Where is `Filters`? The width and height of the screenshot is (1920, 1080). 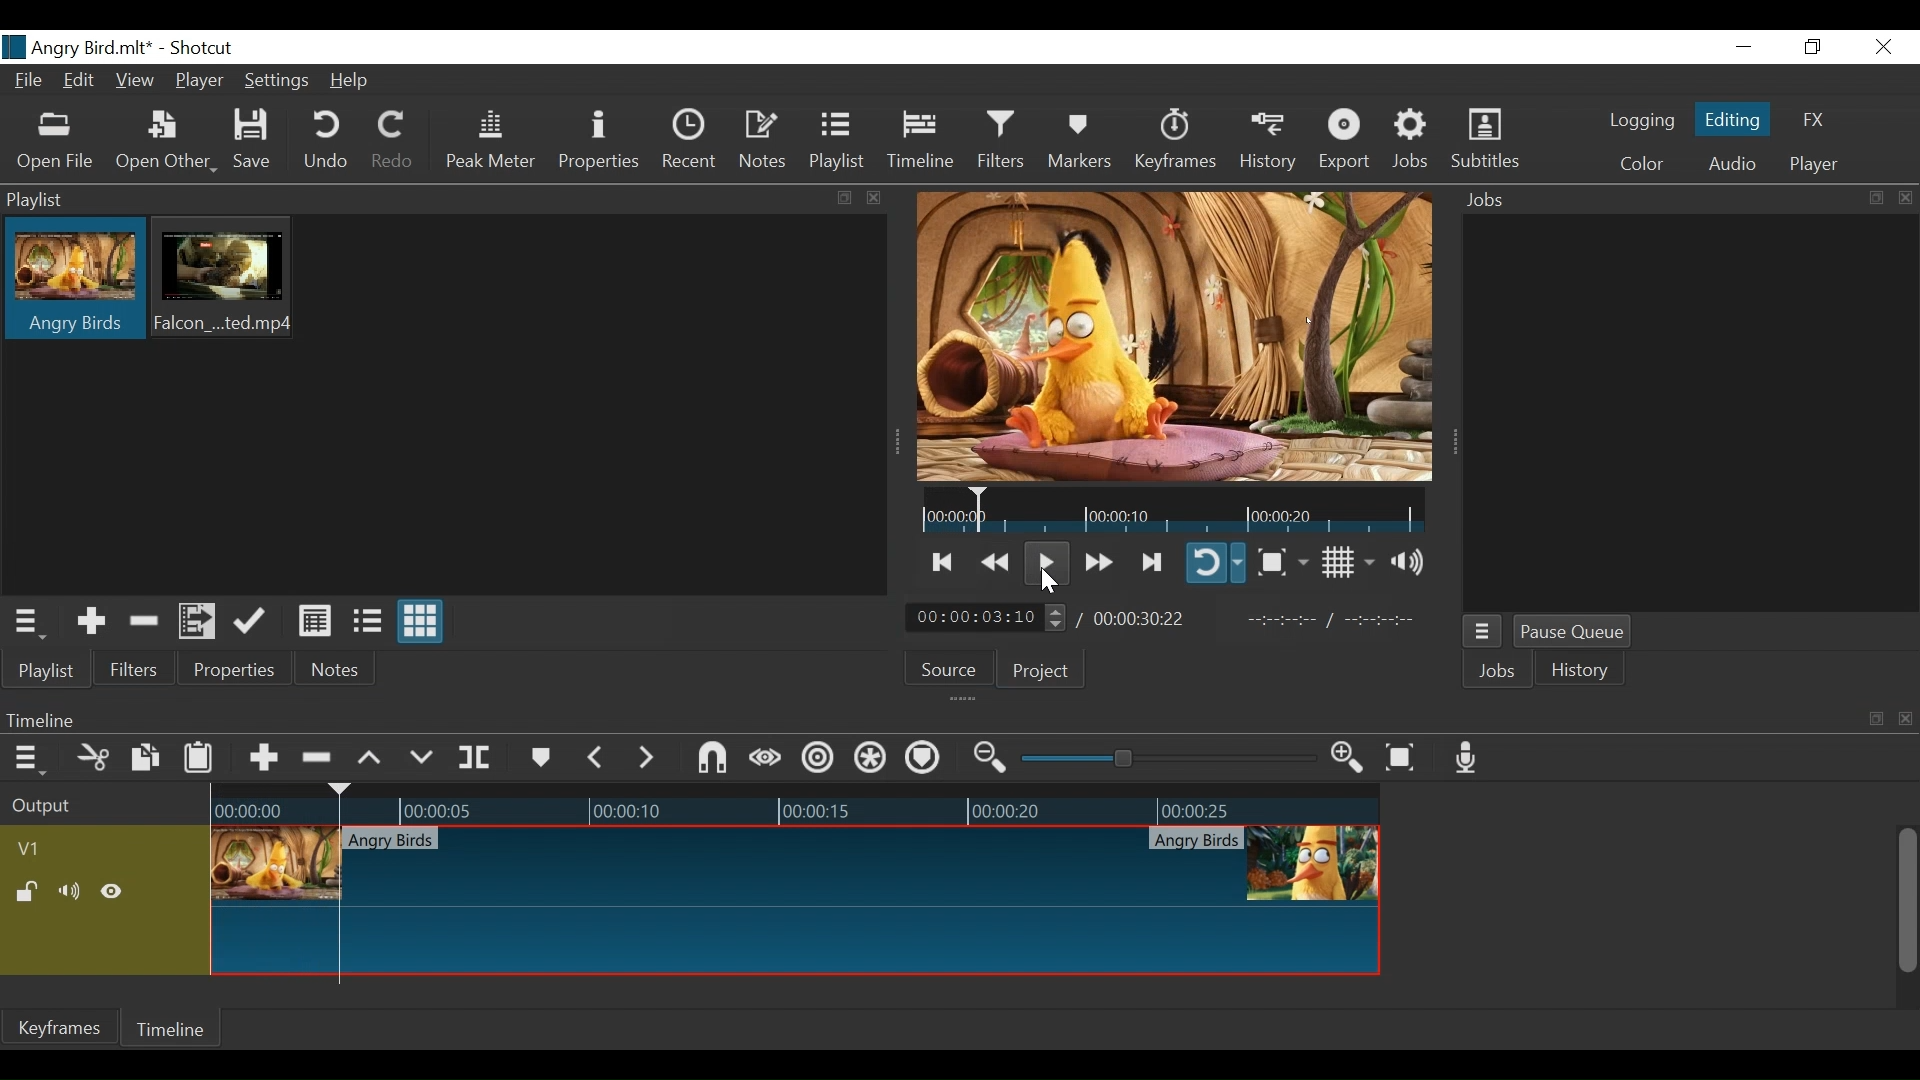
Filters is located at coordinates (998, 142).